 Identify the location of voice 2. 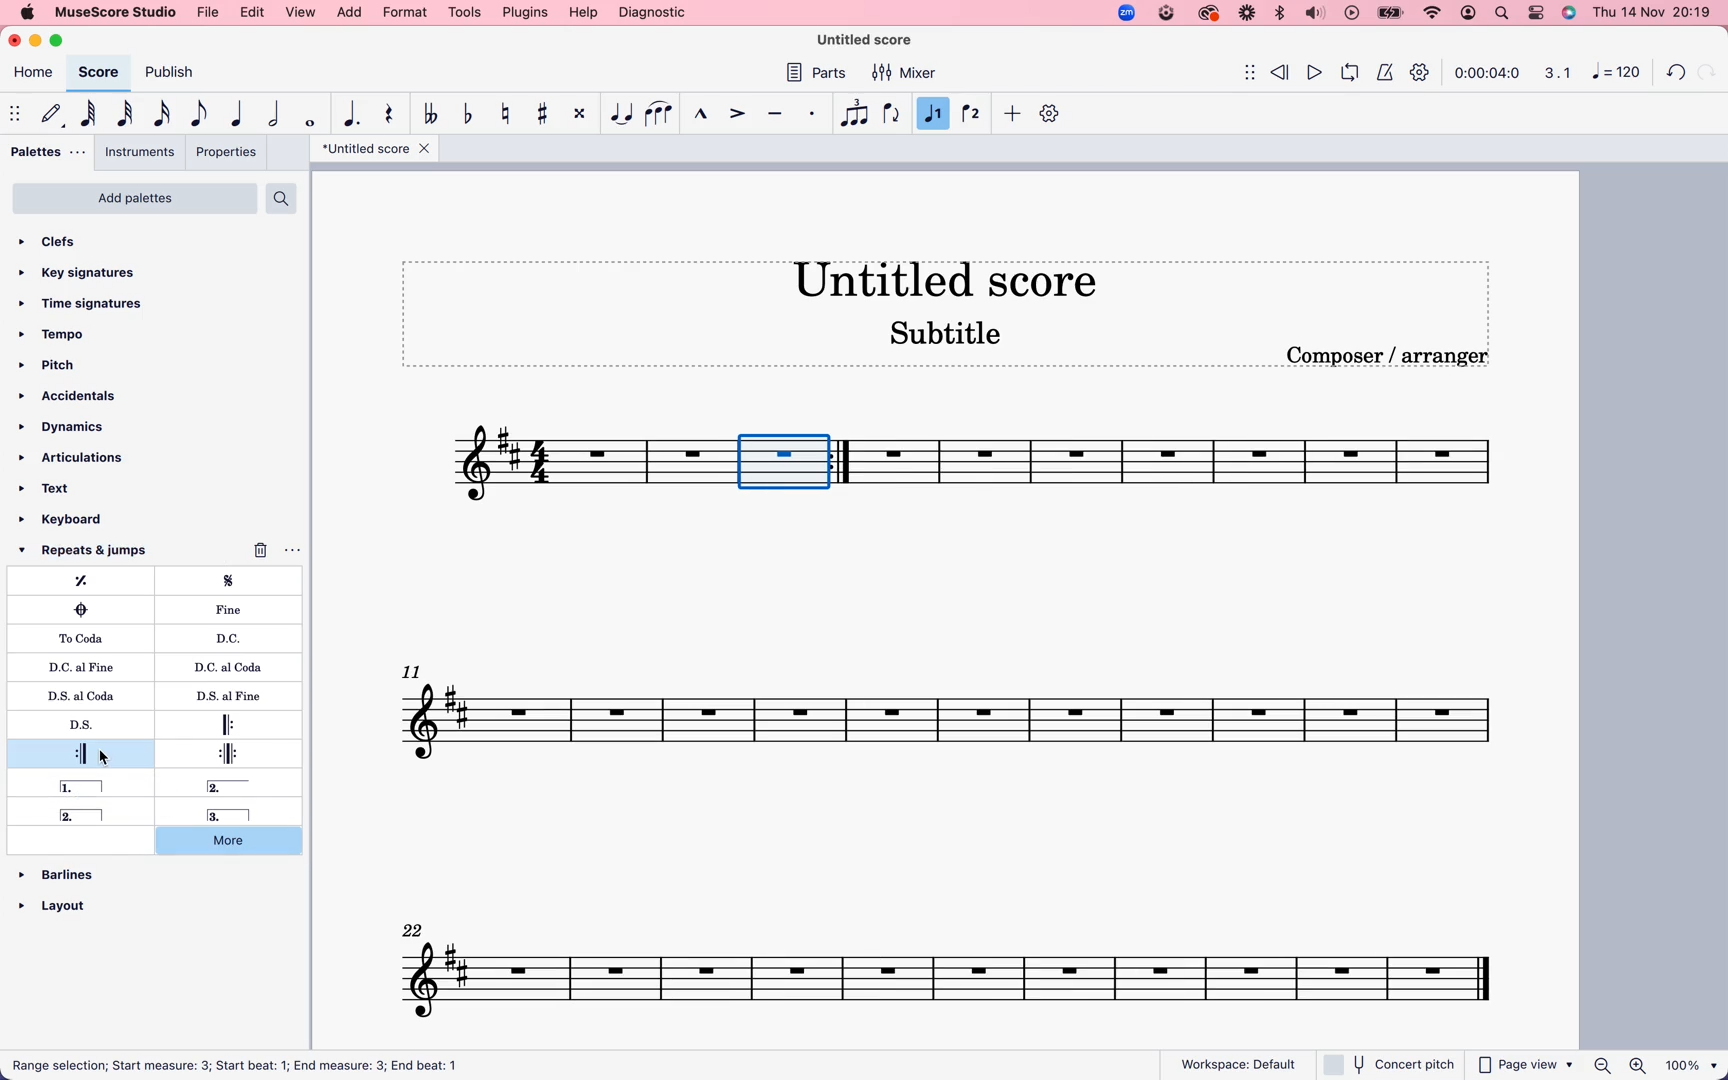
(973, 112).